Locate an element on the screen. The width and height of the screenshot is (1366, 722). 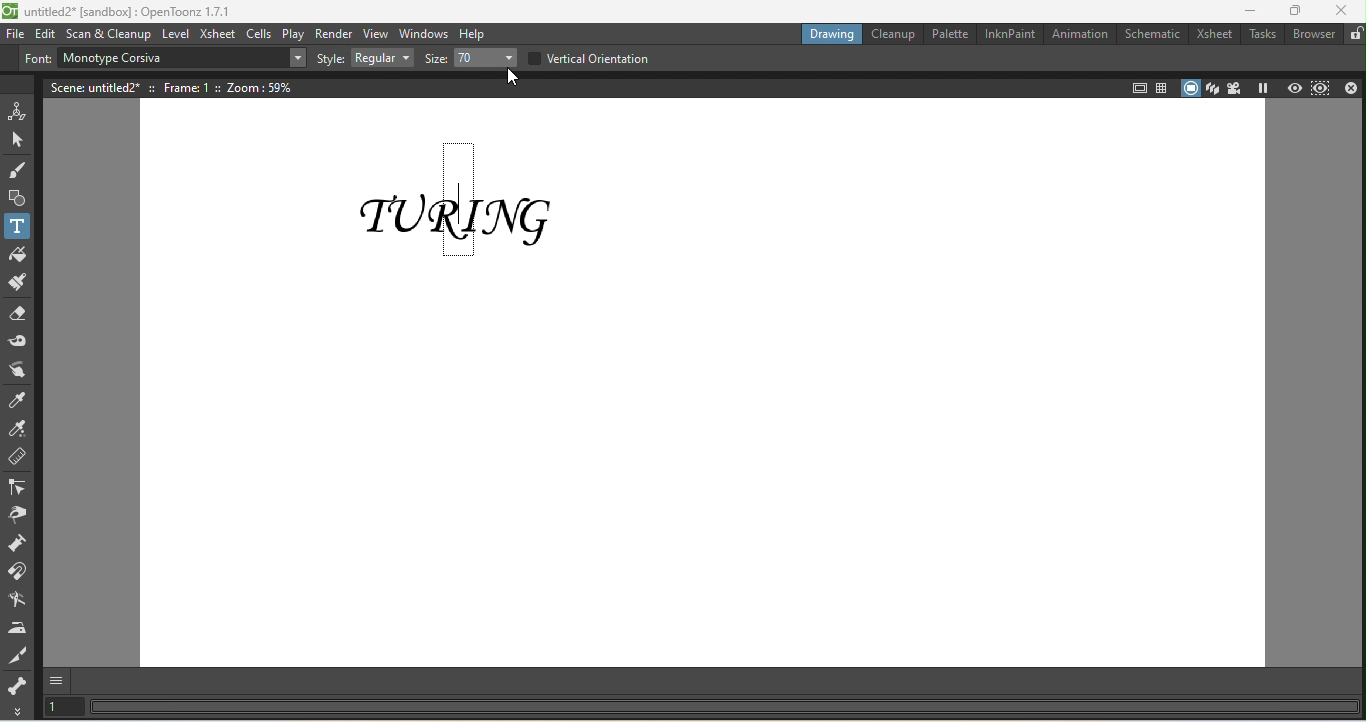
Cleanup is located at coordinates (893, 34).